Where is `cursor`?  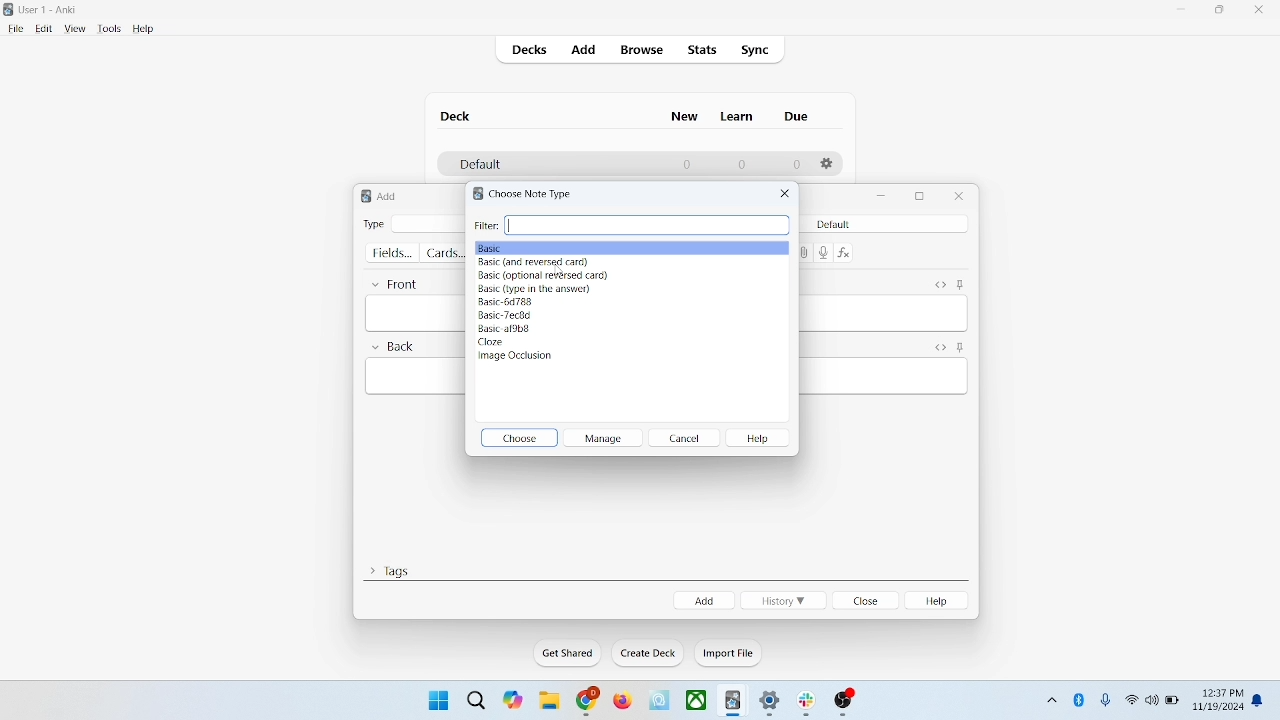 cursor is located at coordinates (560, 271).